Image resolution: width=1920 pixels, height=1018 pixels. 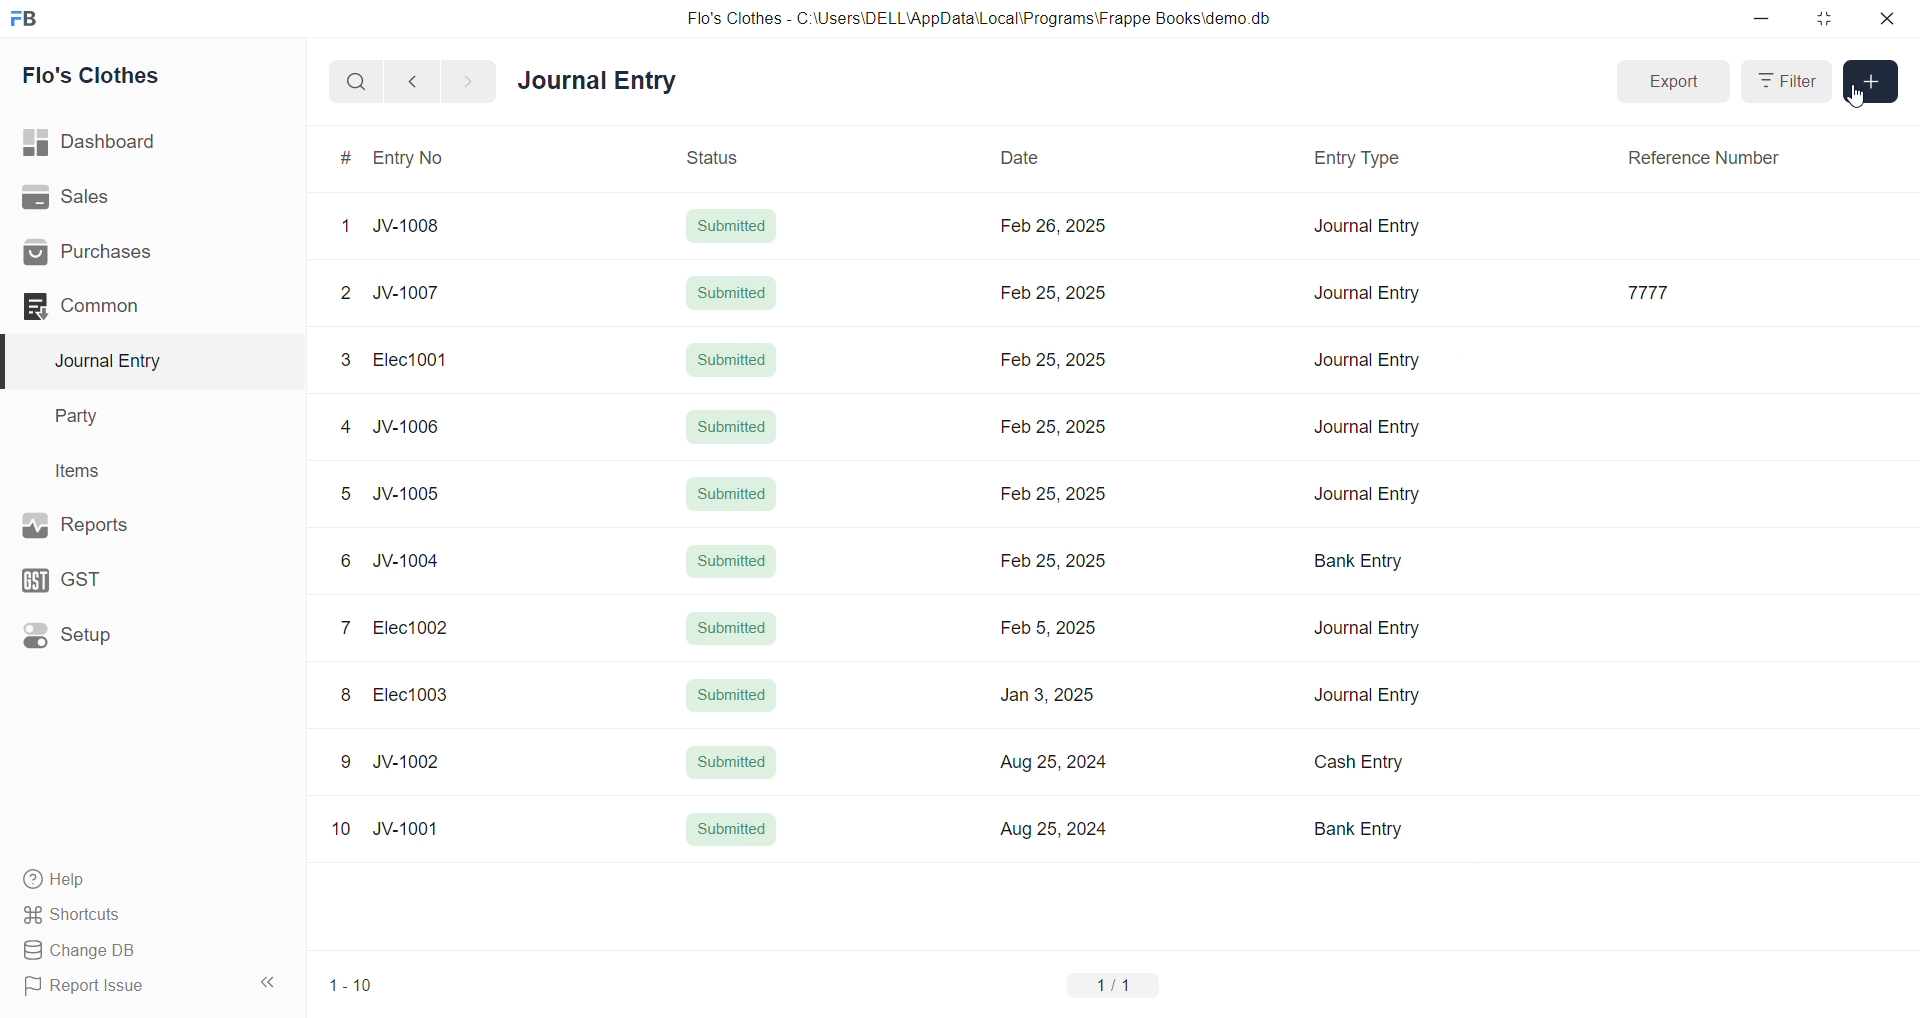 I want to click on Feb 26, 2025, so click(x=1055, y=228).